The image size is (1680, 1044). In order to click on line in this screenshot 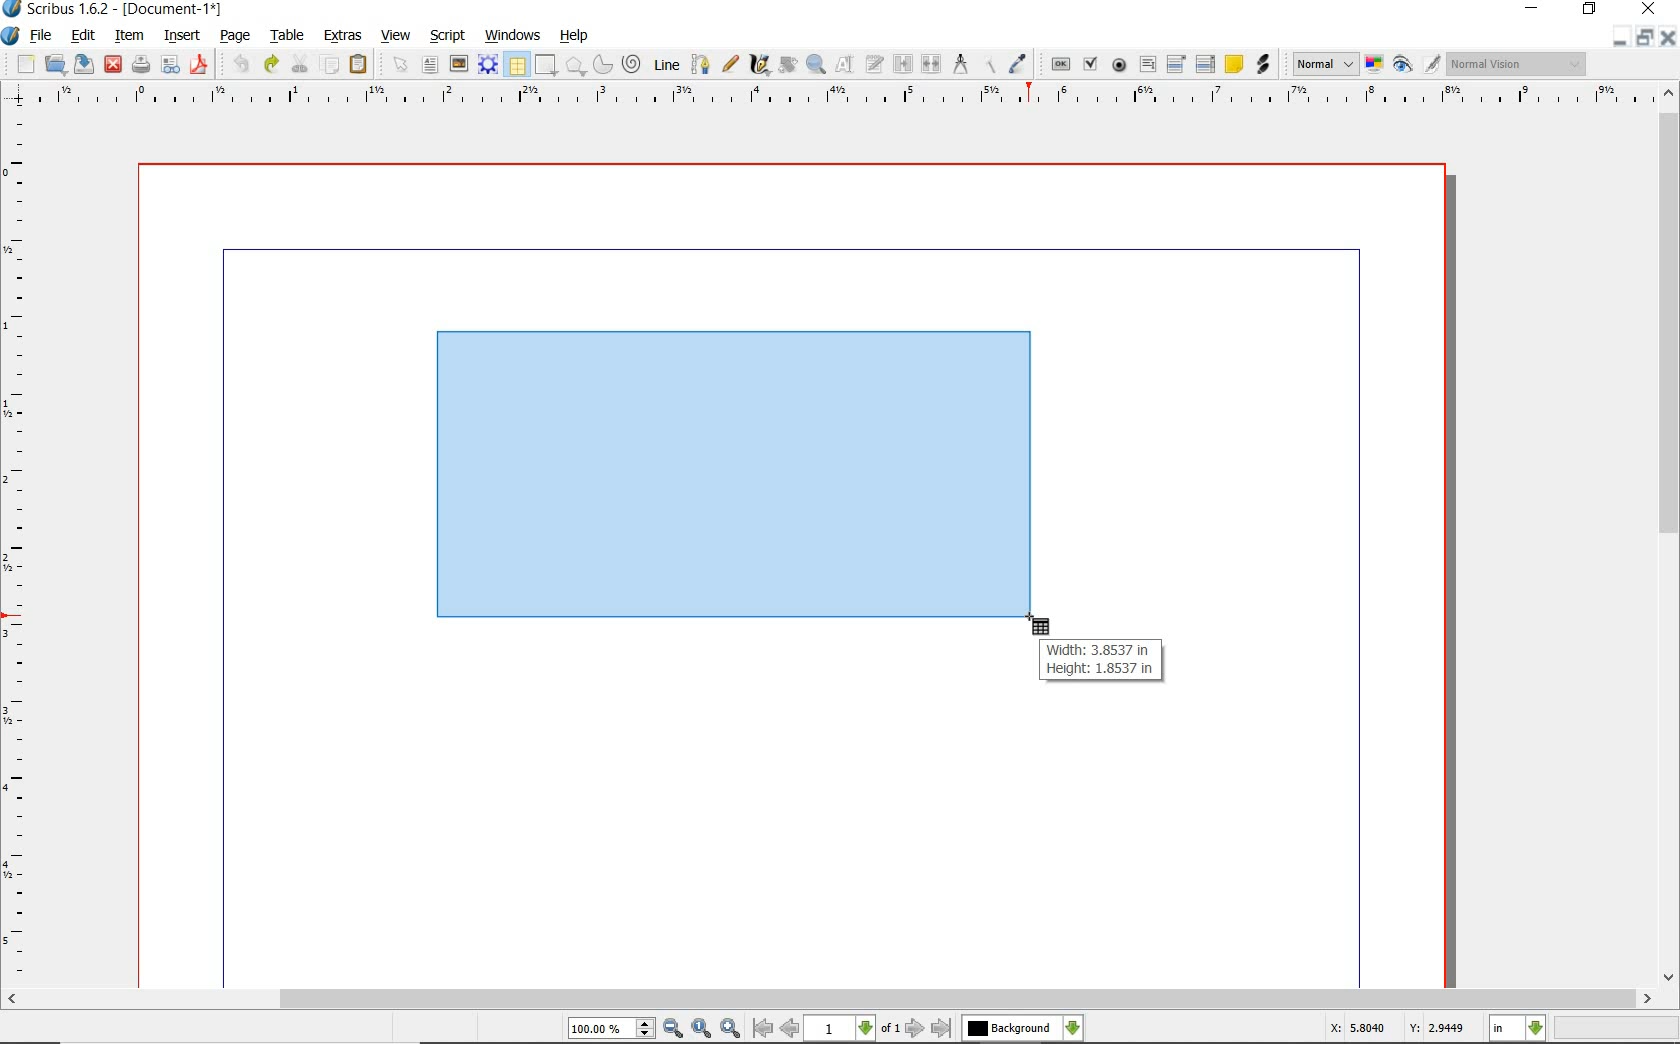, I will do `click(667, 63)`.